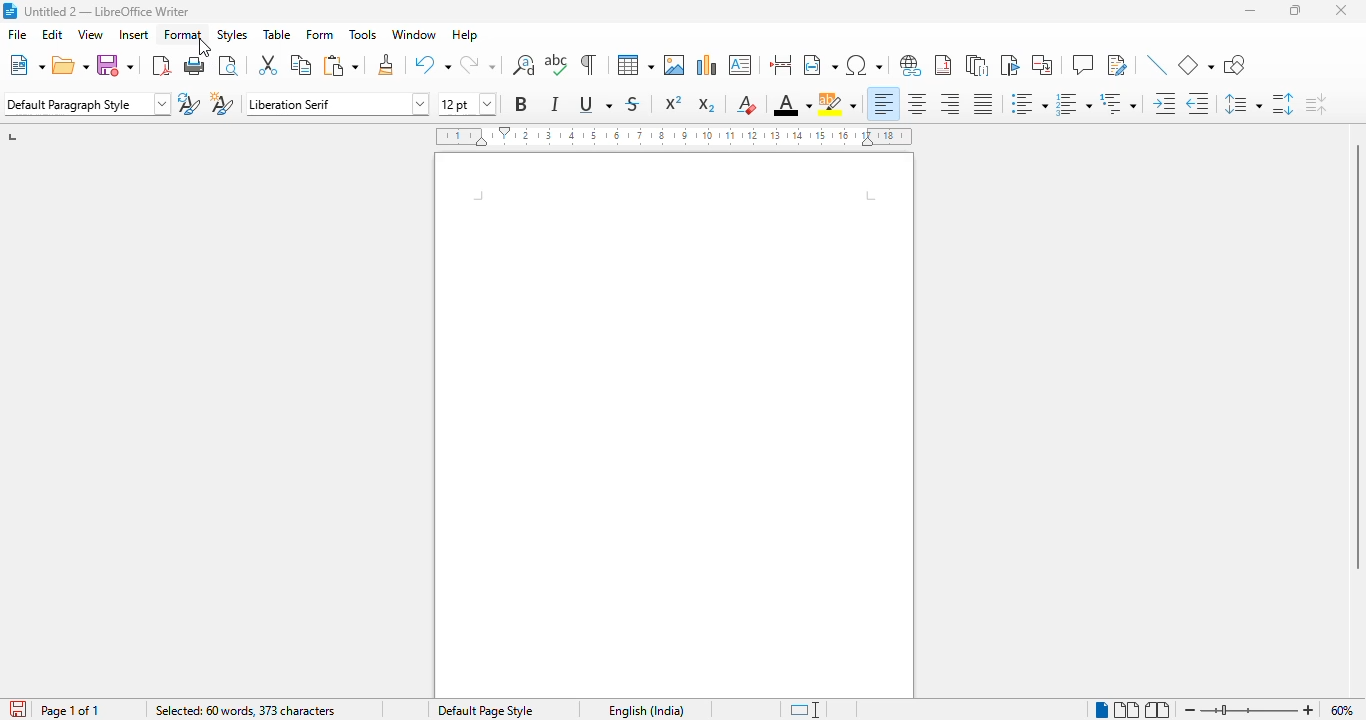 This screenshot has width=1366, height=720. Describe the element at coordinates (107, 11) in the screenshot. I see `untitled 2-LibreOffice Winter` at that location.